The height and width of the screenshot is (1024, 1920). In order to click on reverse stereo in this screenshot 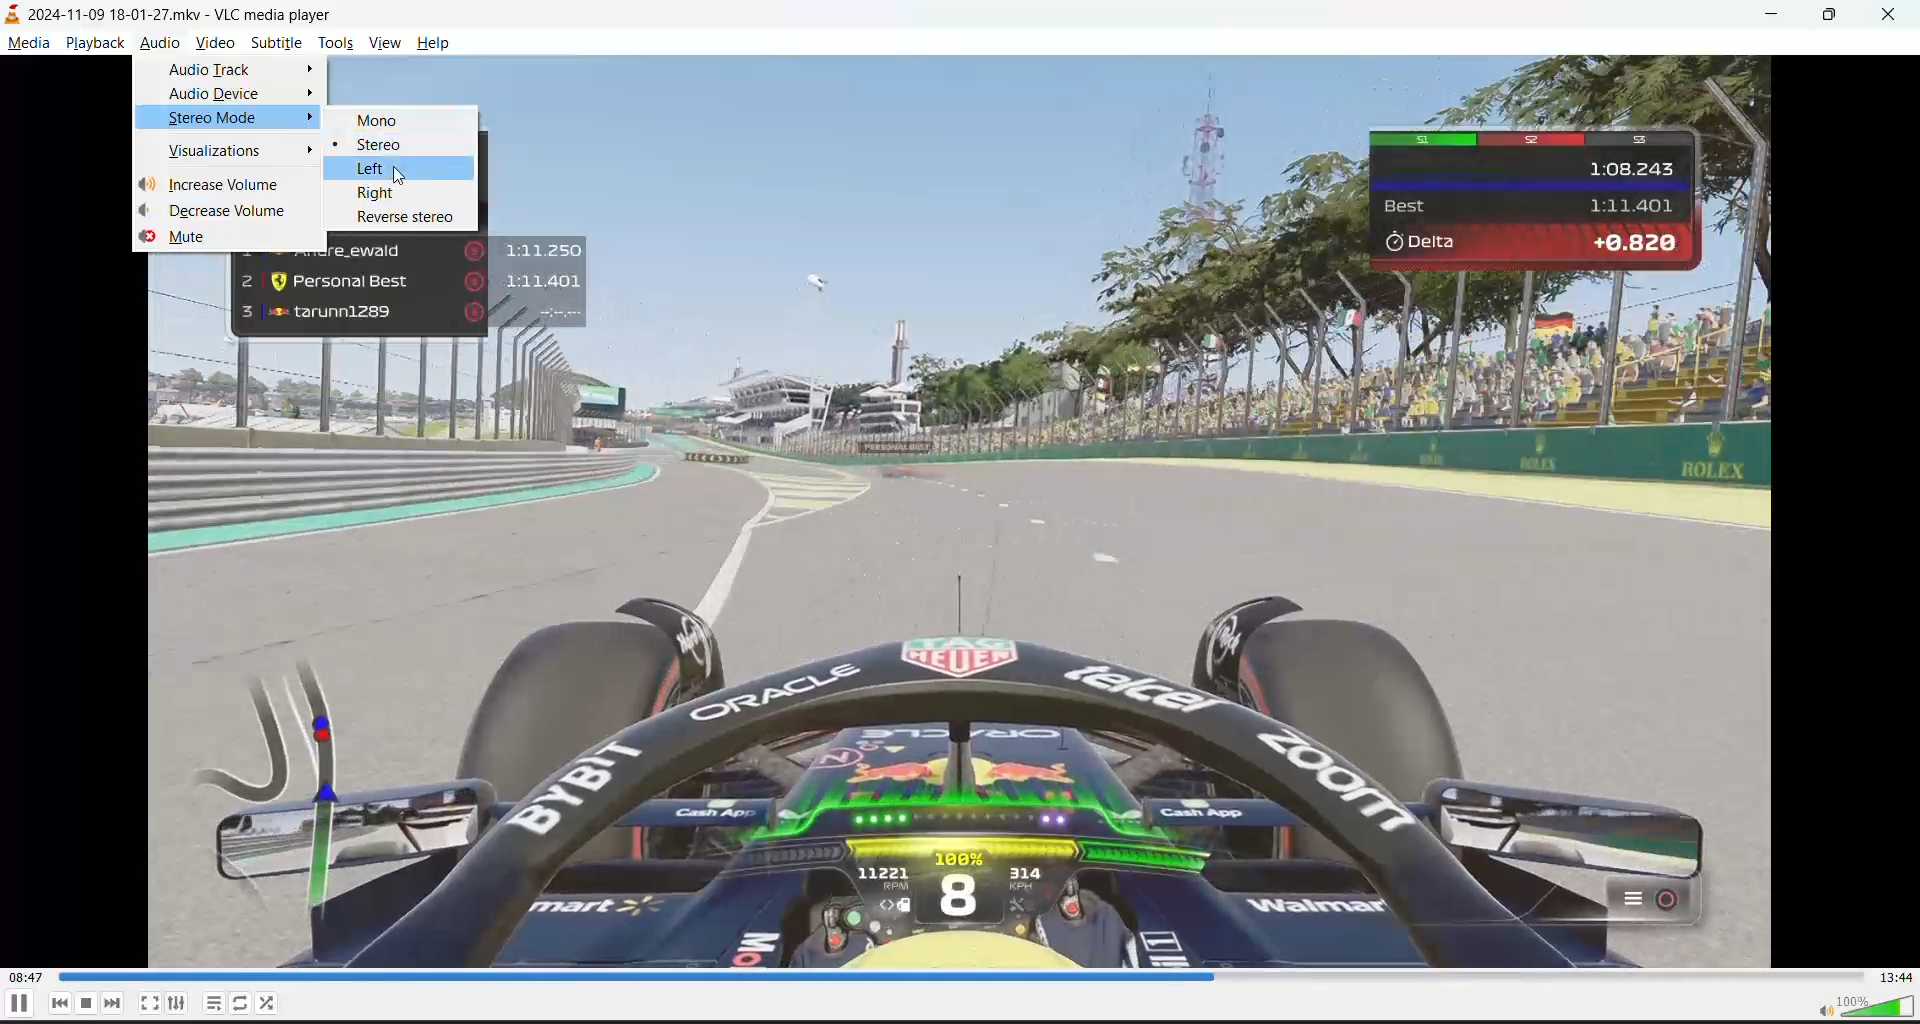, I will do `click(406, 217)`.